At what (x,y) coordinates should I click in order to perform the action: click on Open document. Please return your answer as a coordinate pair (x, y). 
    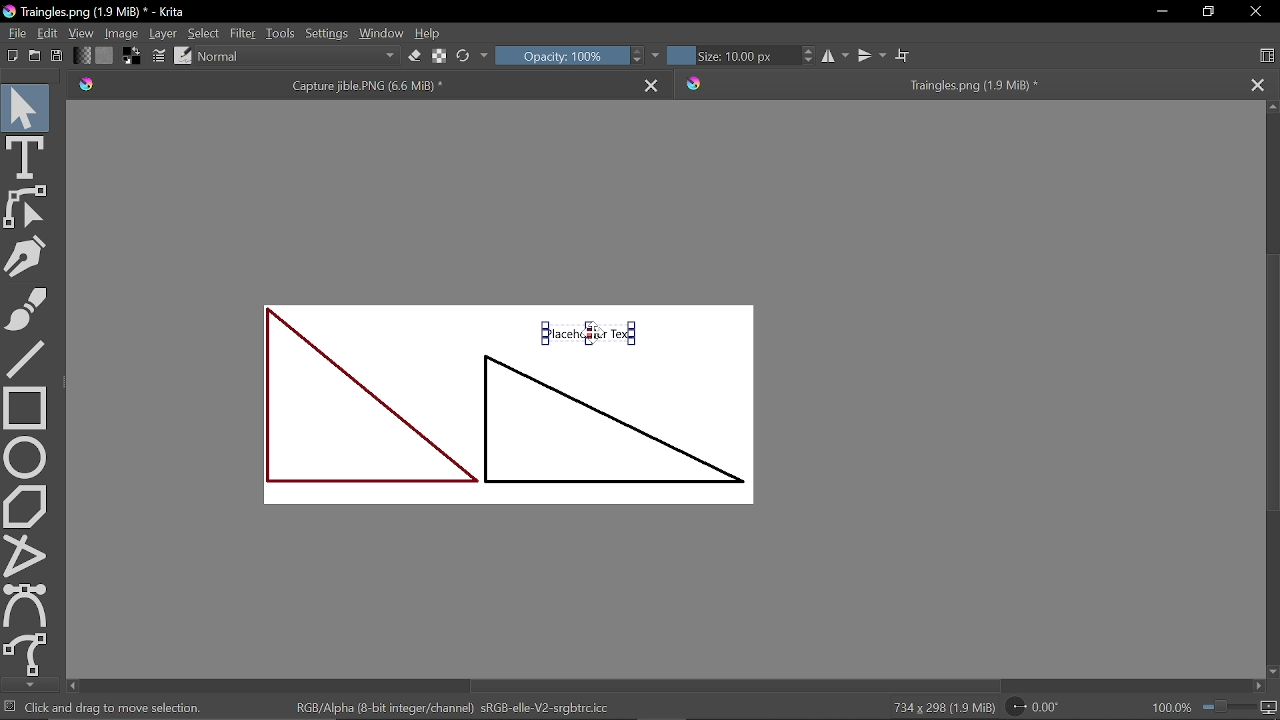
    Looking at the image, I should click on (34, 56).